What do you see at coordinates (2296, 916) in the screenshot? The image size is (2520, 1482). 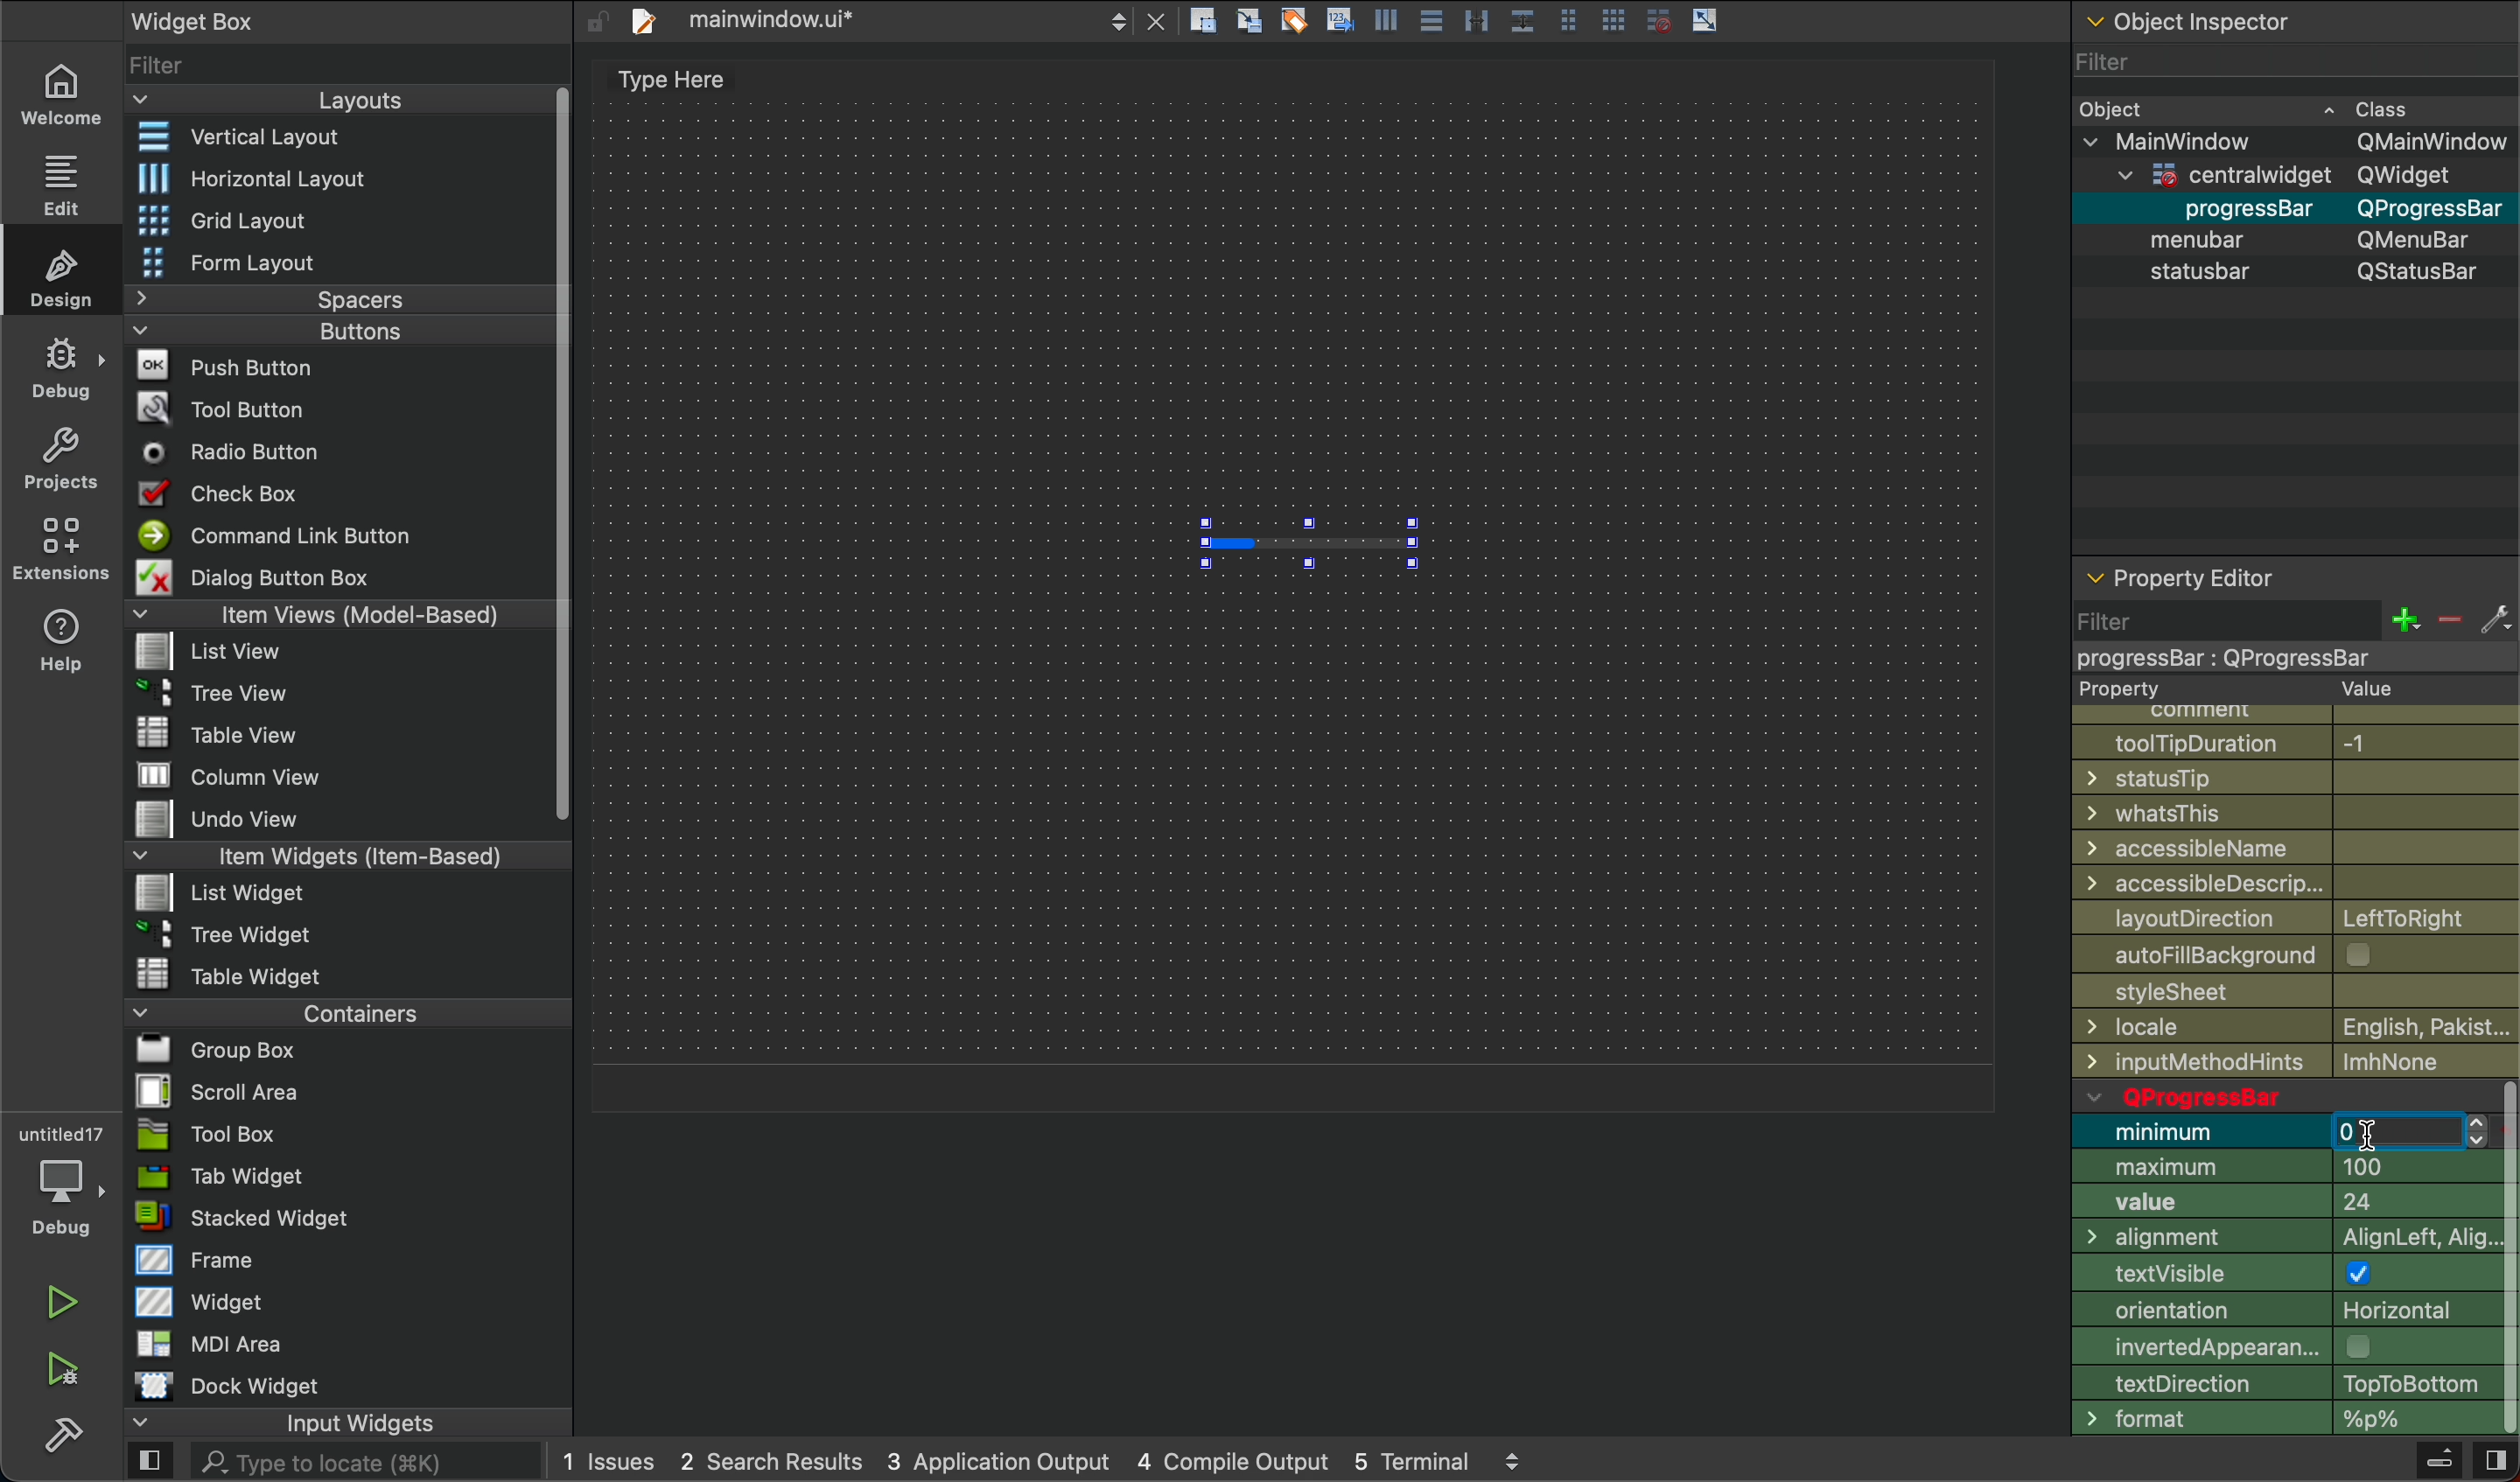 I see `layoutDirection` at bounding box center [2296, 916].